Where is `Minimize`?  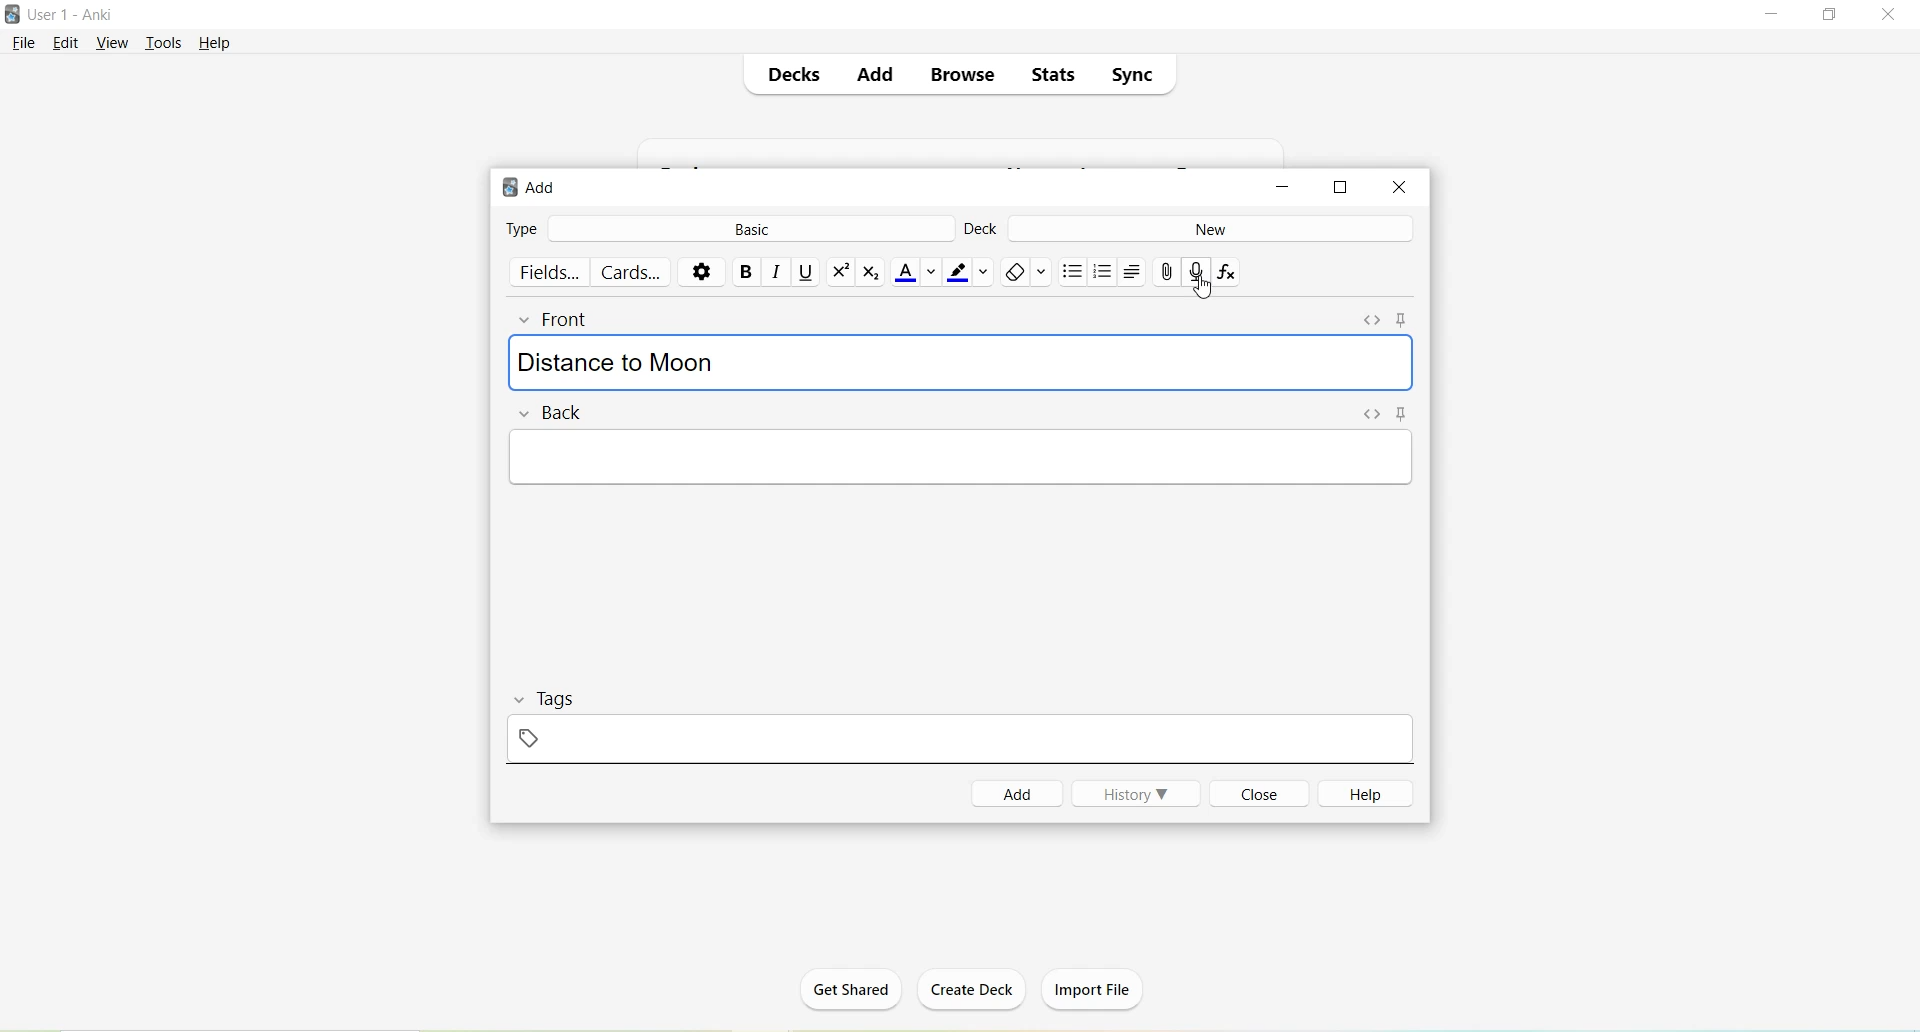
Minimize is located at coordinates (1279, 189).